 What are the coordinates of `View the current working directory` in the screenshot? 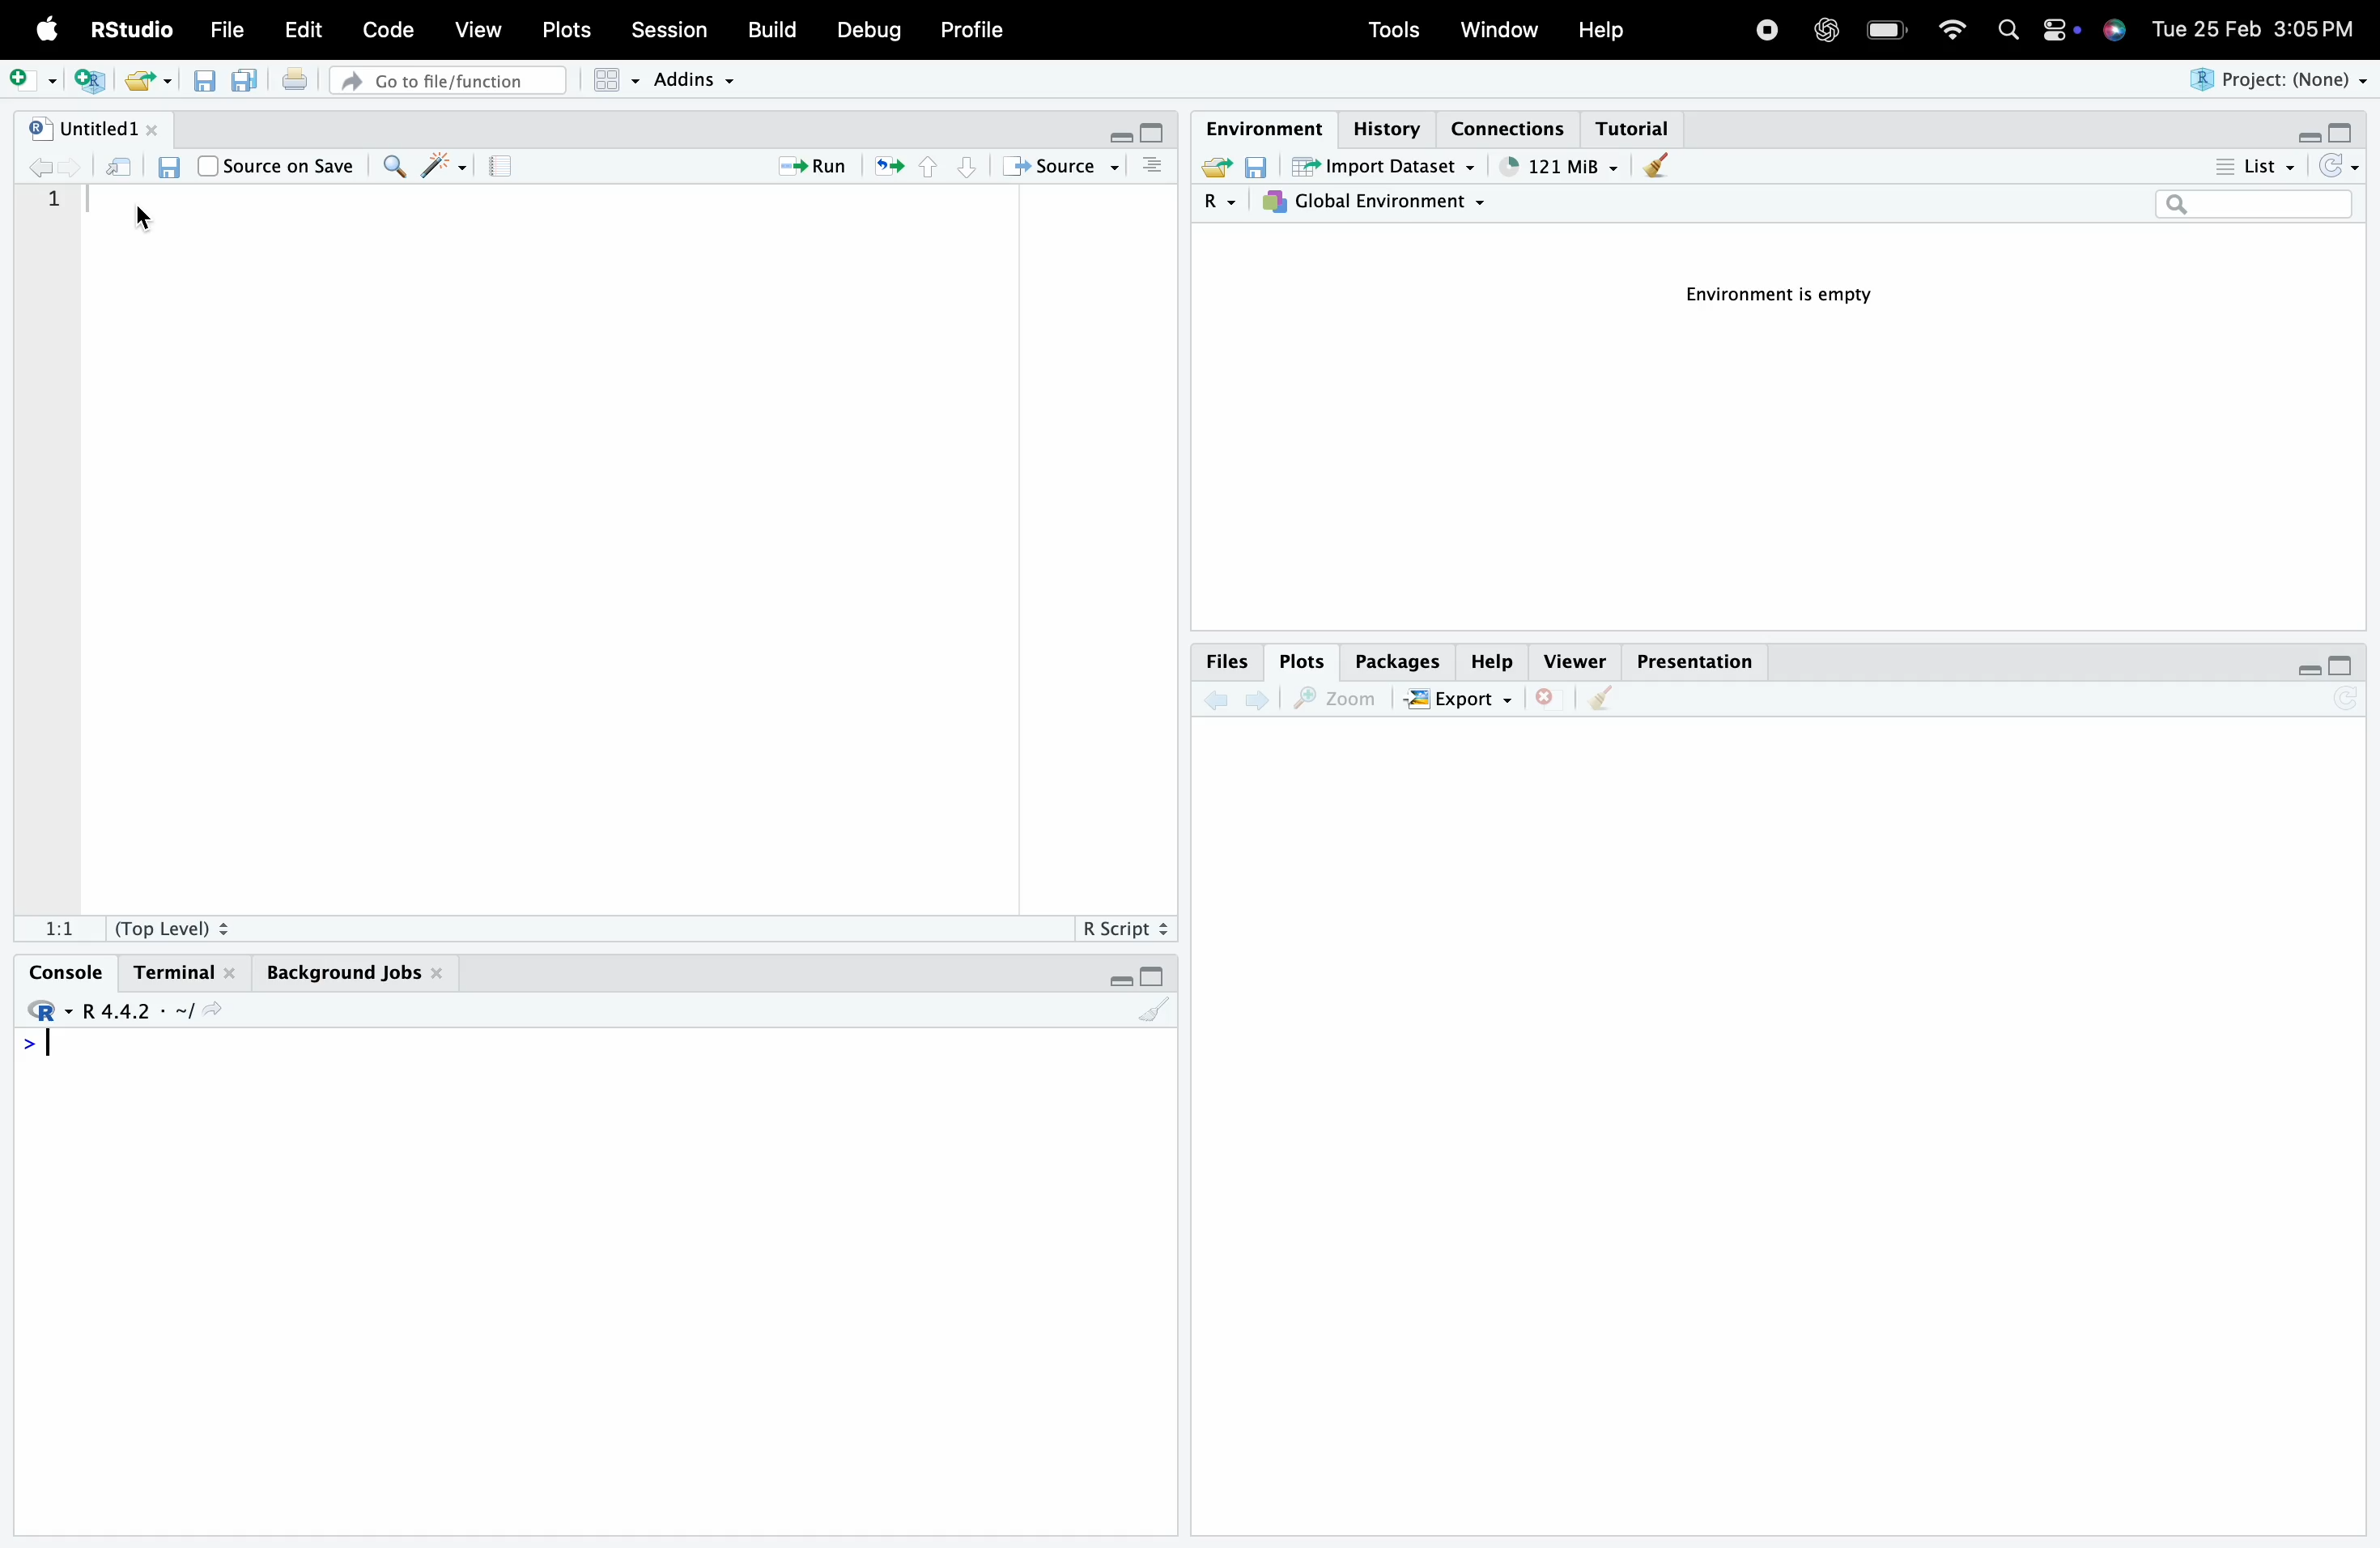 It's located at (217, 1008).